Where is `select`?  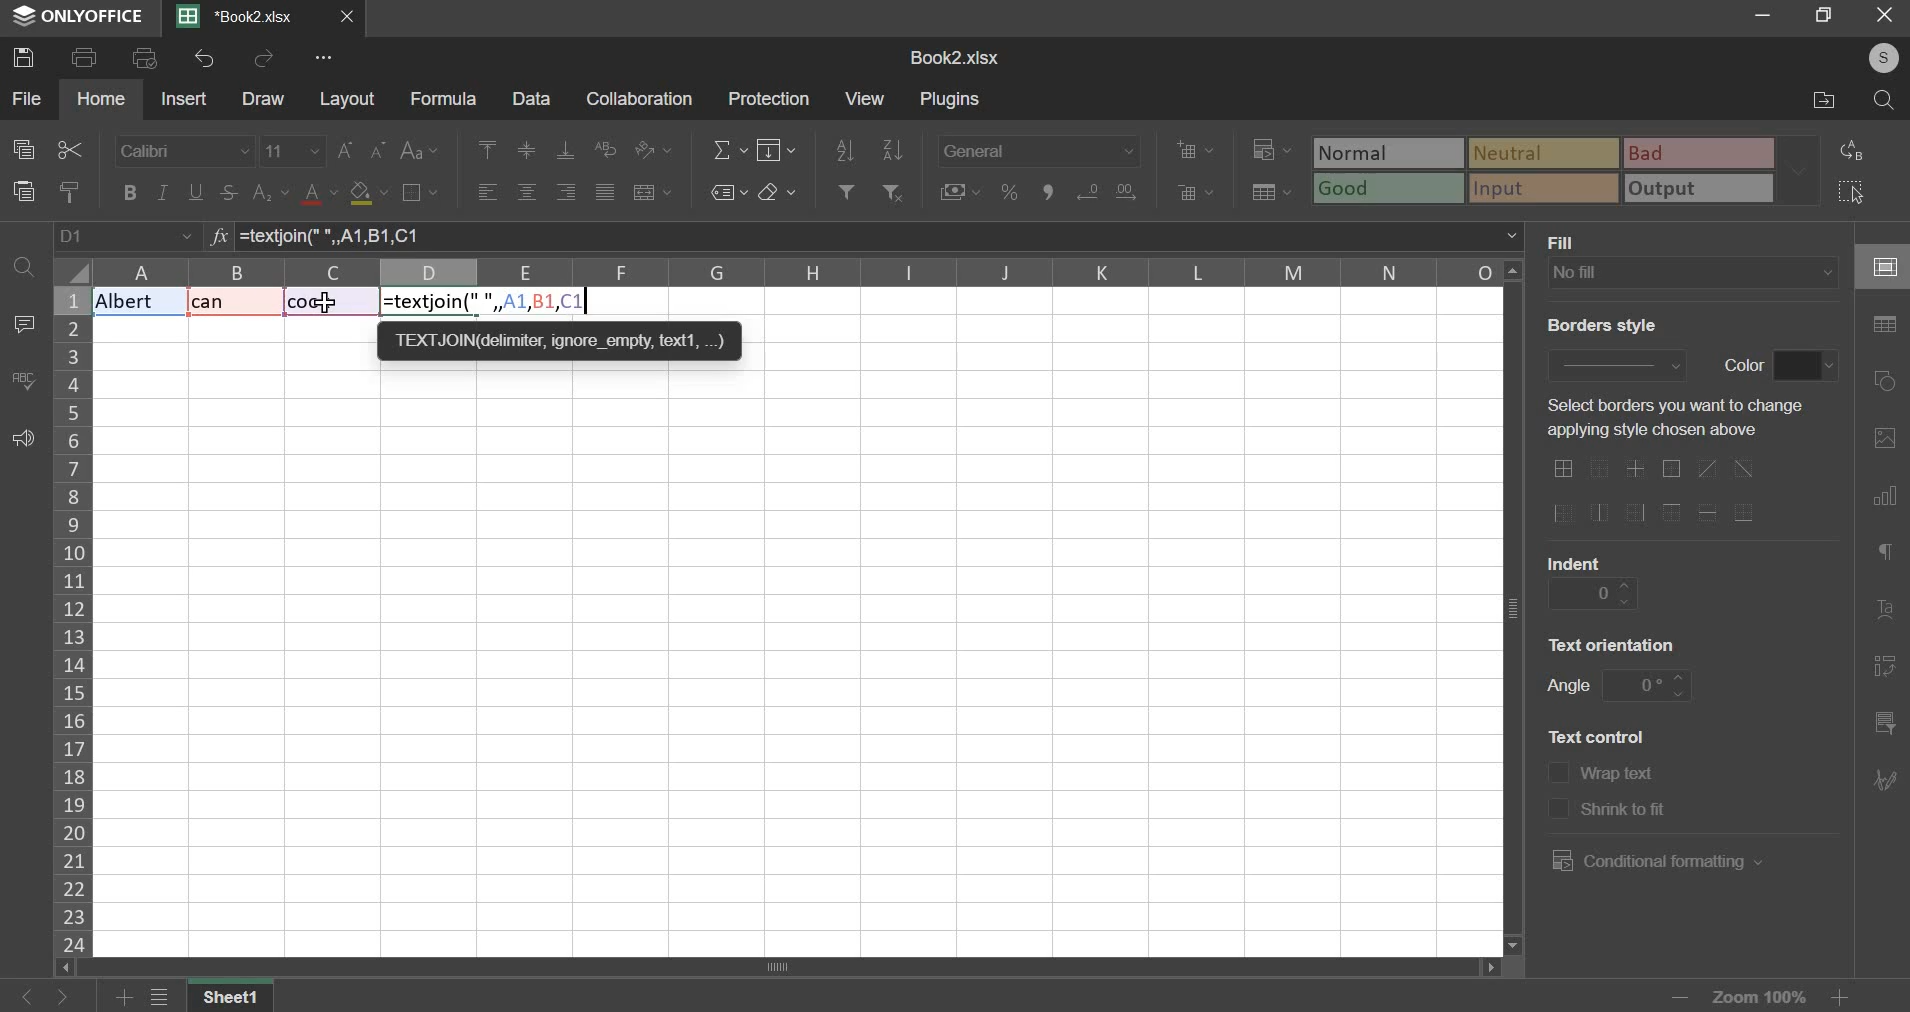 select is located at coordinates (1862, 192).